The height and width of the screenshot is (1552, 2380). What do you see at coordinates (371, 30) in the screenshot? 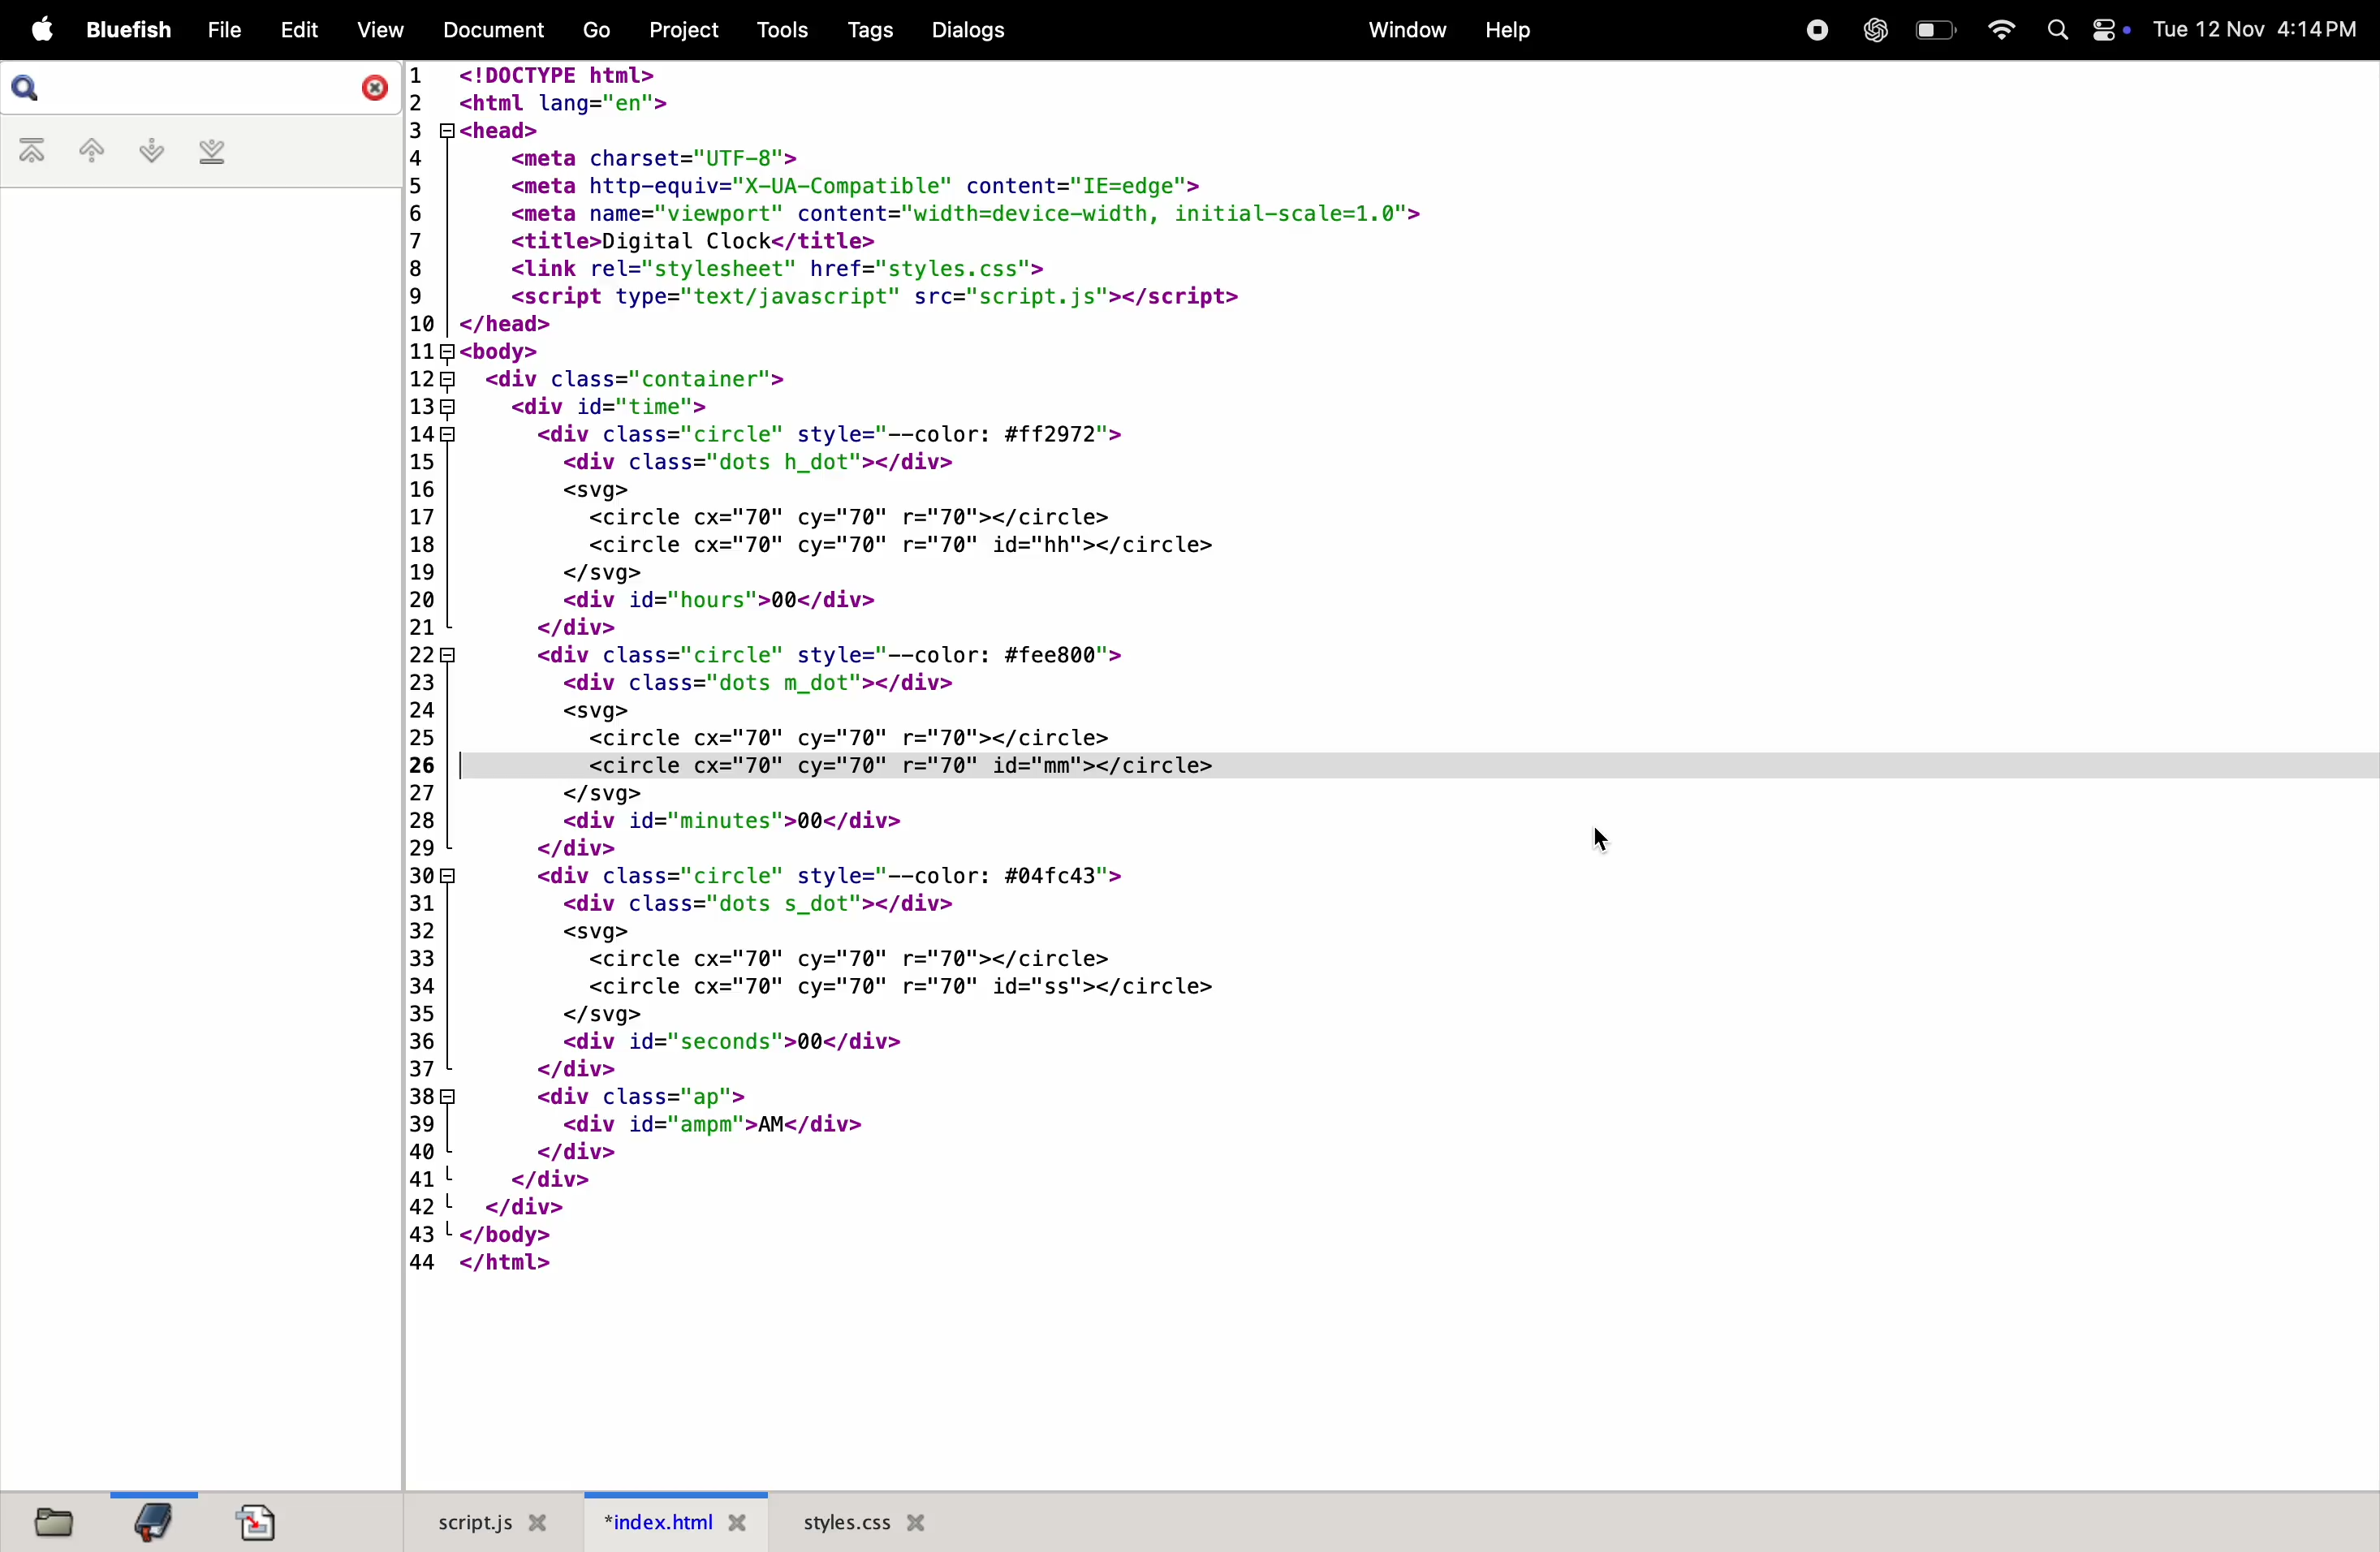
I see `view` at bounding box center [371, 30].